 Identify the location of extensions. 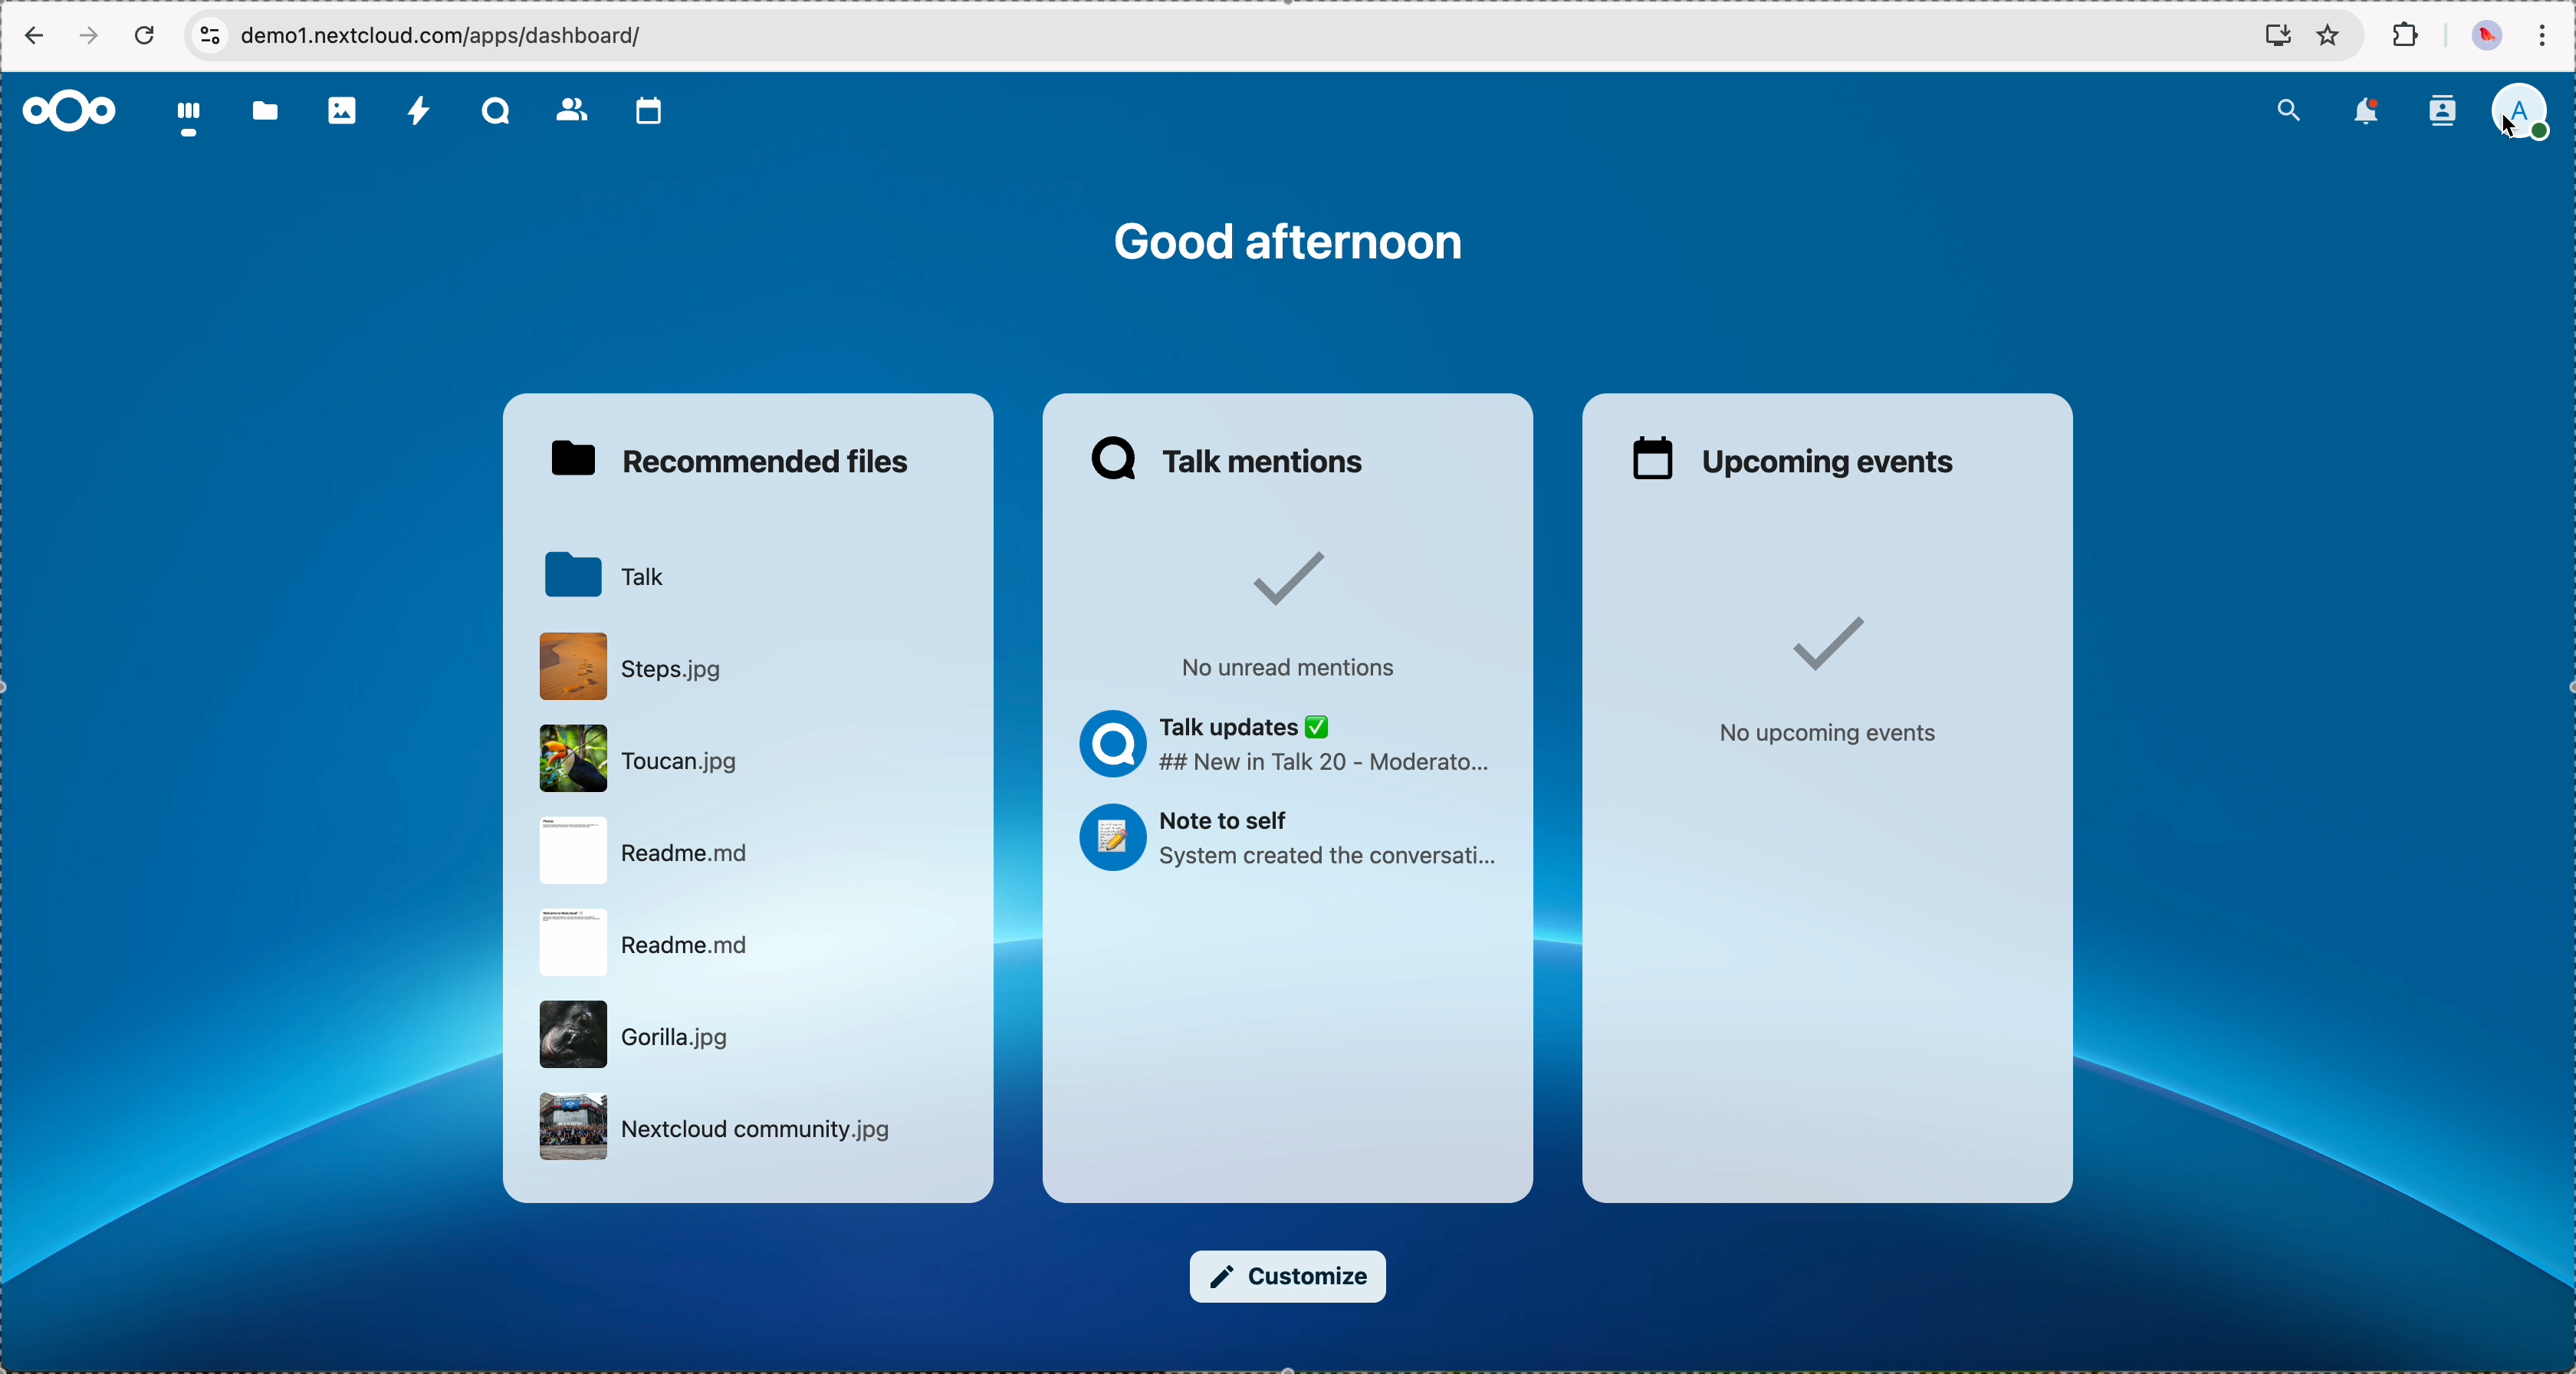
(2408, 36).